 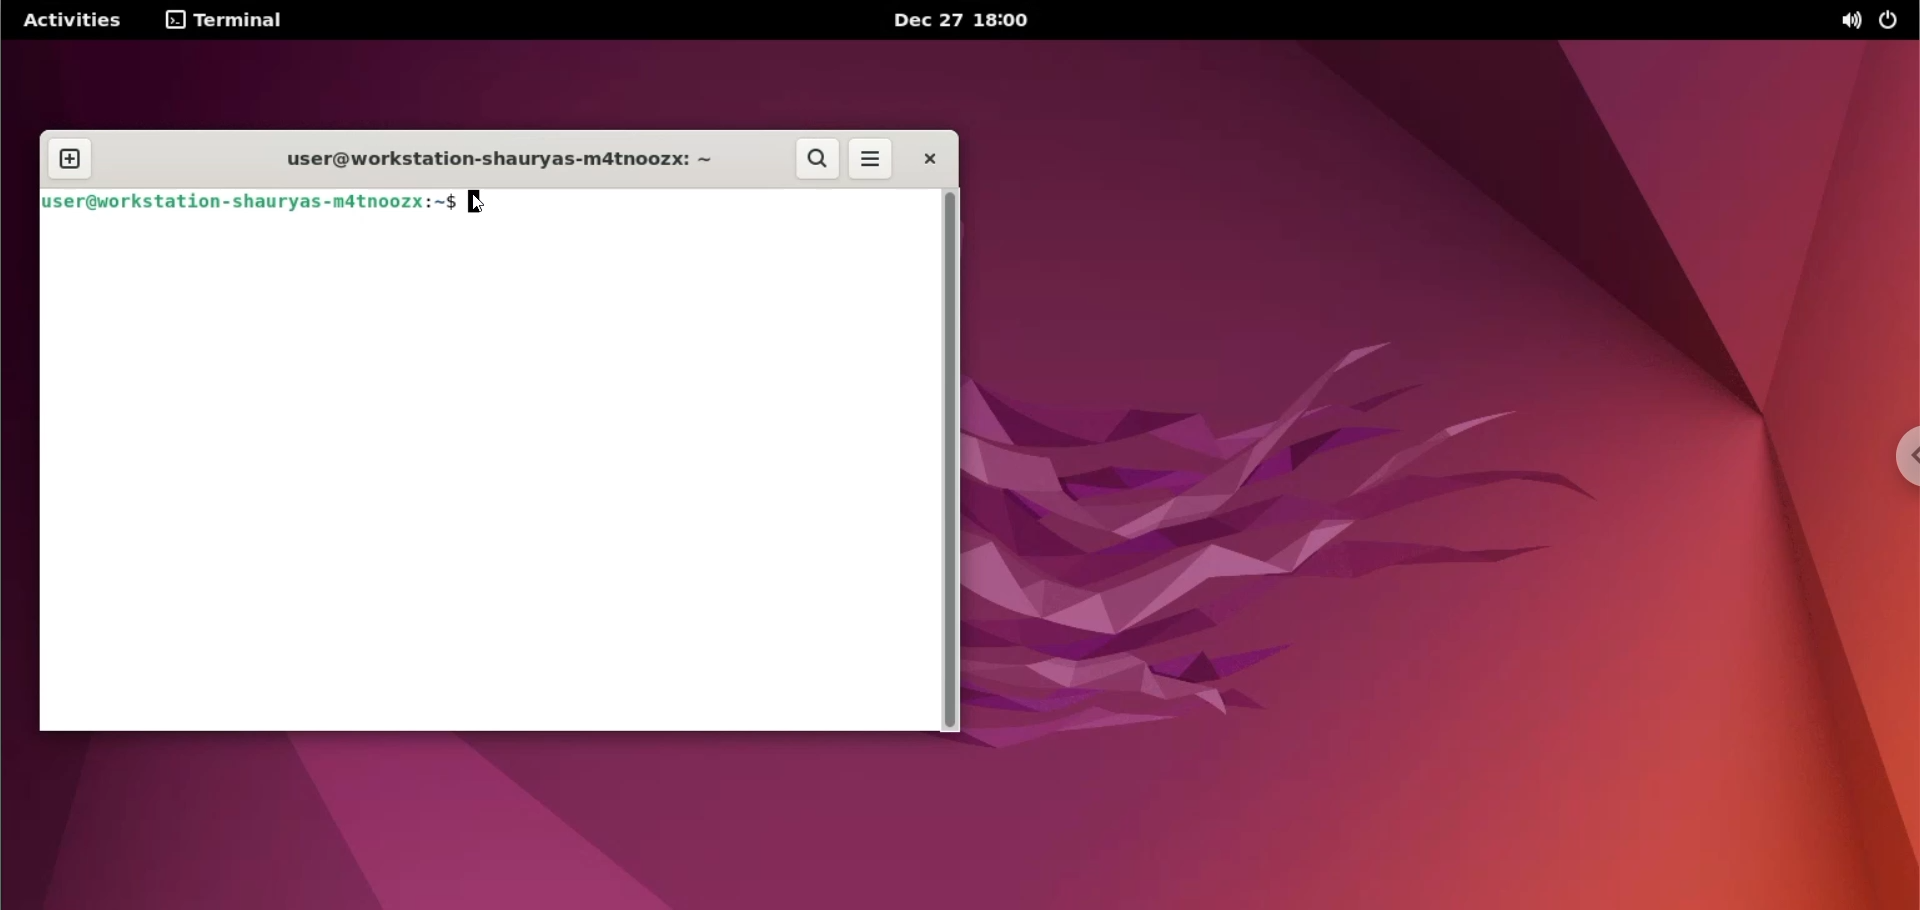 What do you see at coordinates (231, 21) in the screenshot?
I see `terminal menu` at bounding box center [231, 21].